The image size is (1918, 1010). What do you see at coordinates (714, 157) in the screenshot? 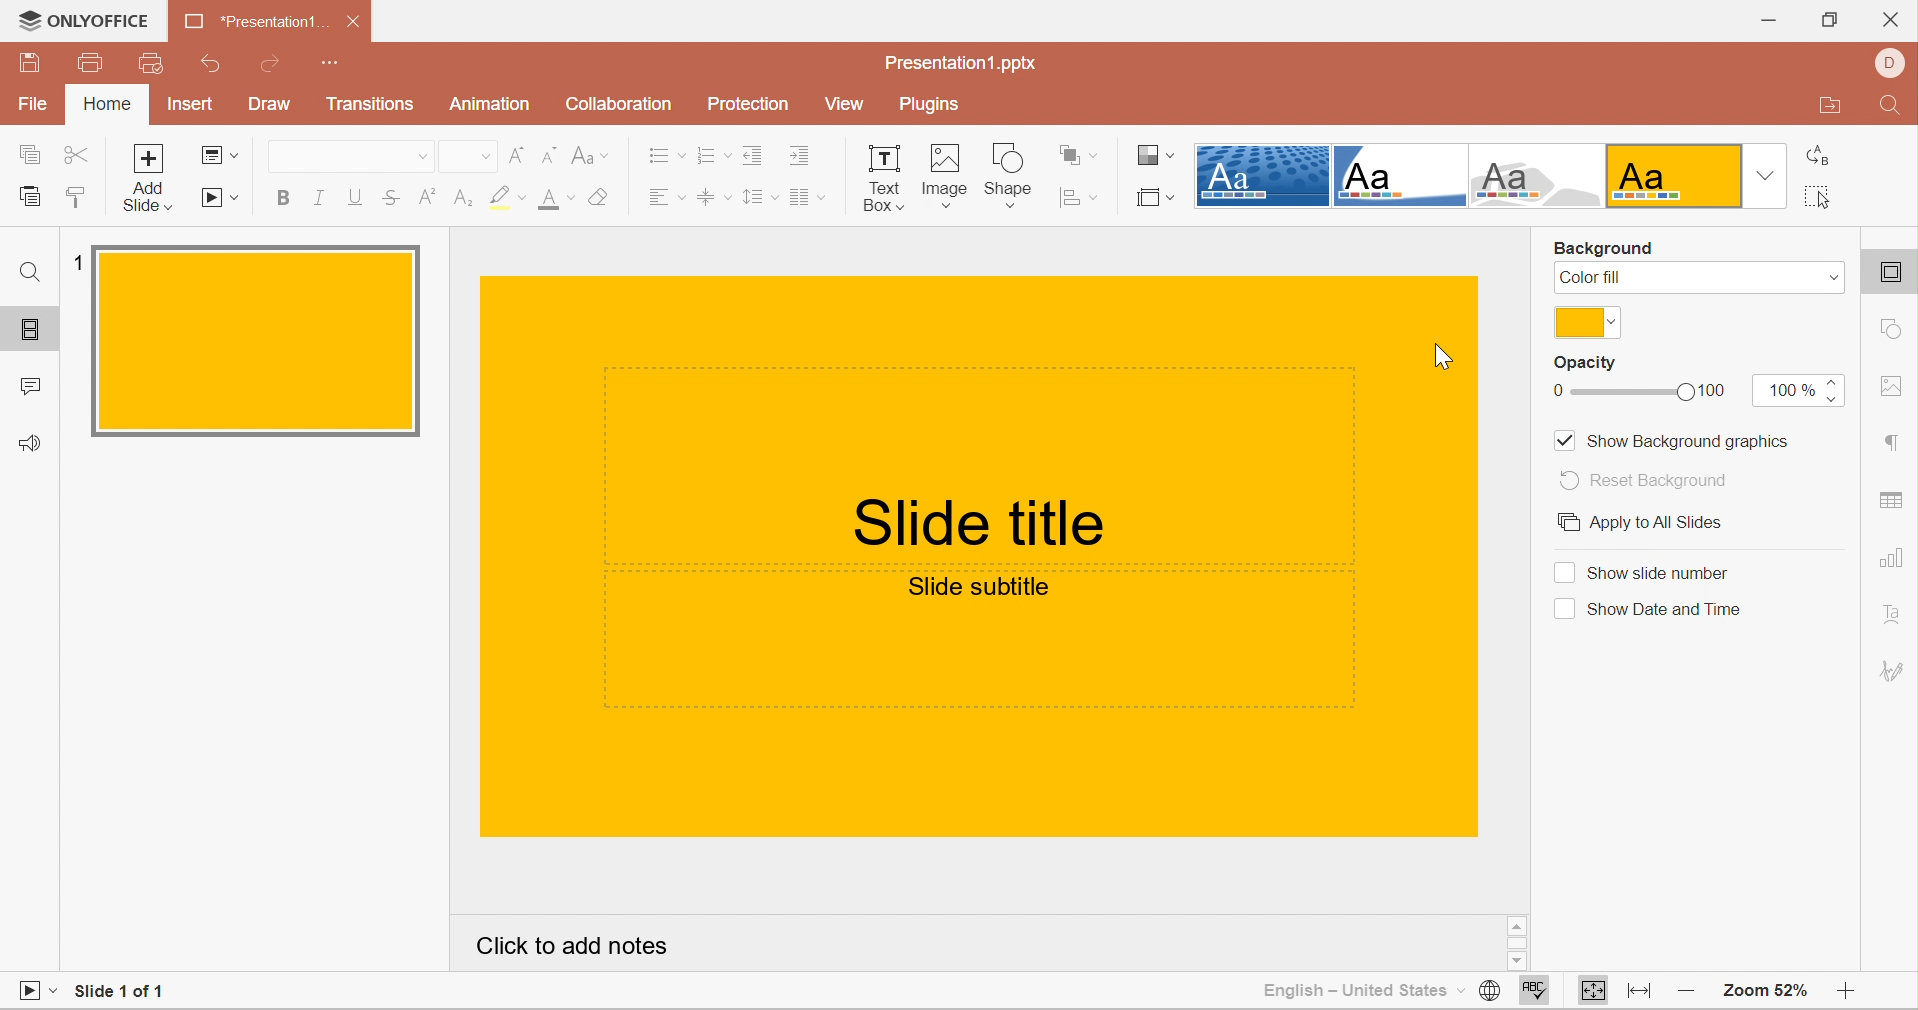
I see `Numbering` at bounding box center [714, 157].